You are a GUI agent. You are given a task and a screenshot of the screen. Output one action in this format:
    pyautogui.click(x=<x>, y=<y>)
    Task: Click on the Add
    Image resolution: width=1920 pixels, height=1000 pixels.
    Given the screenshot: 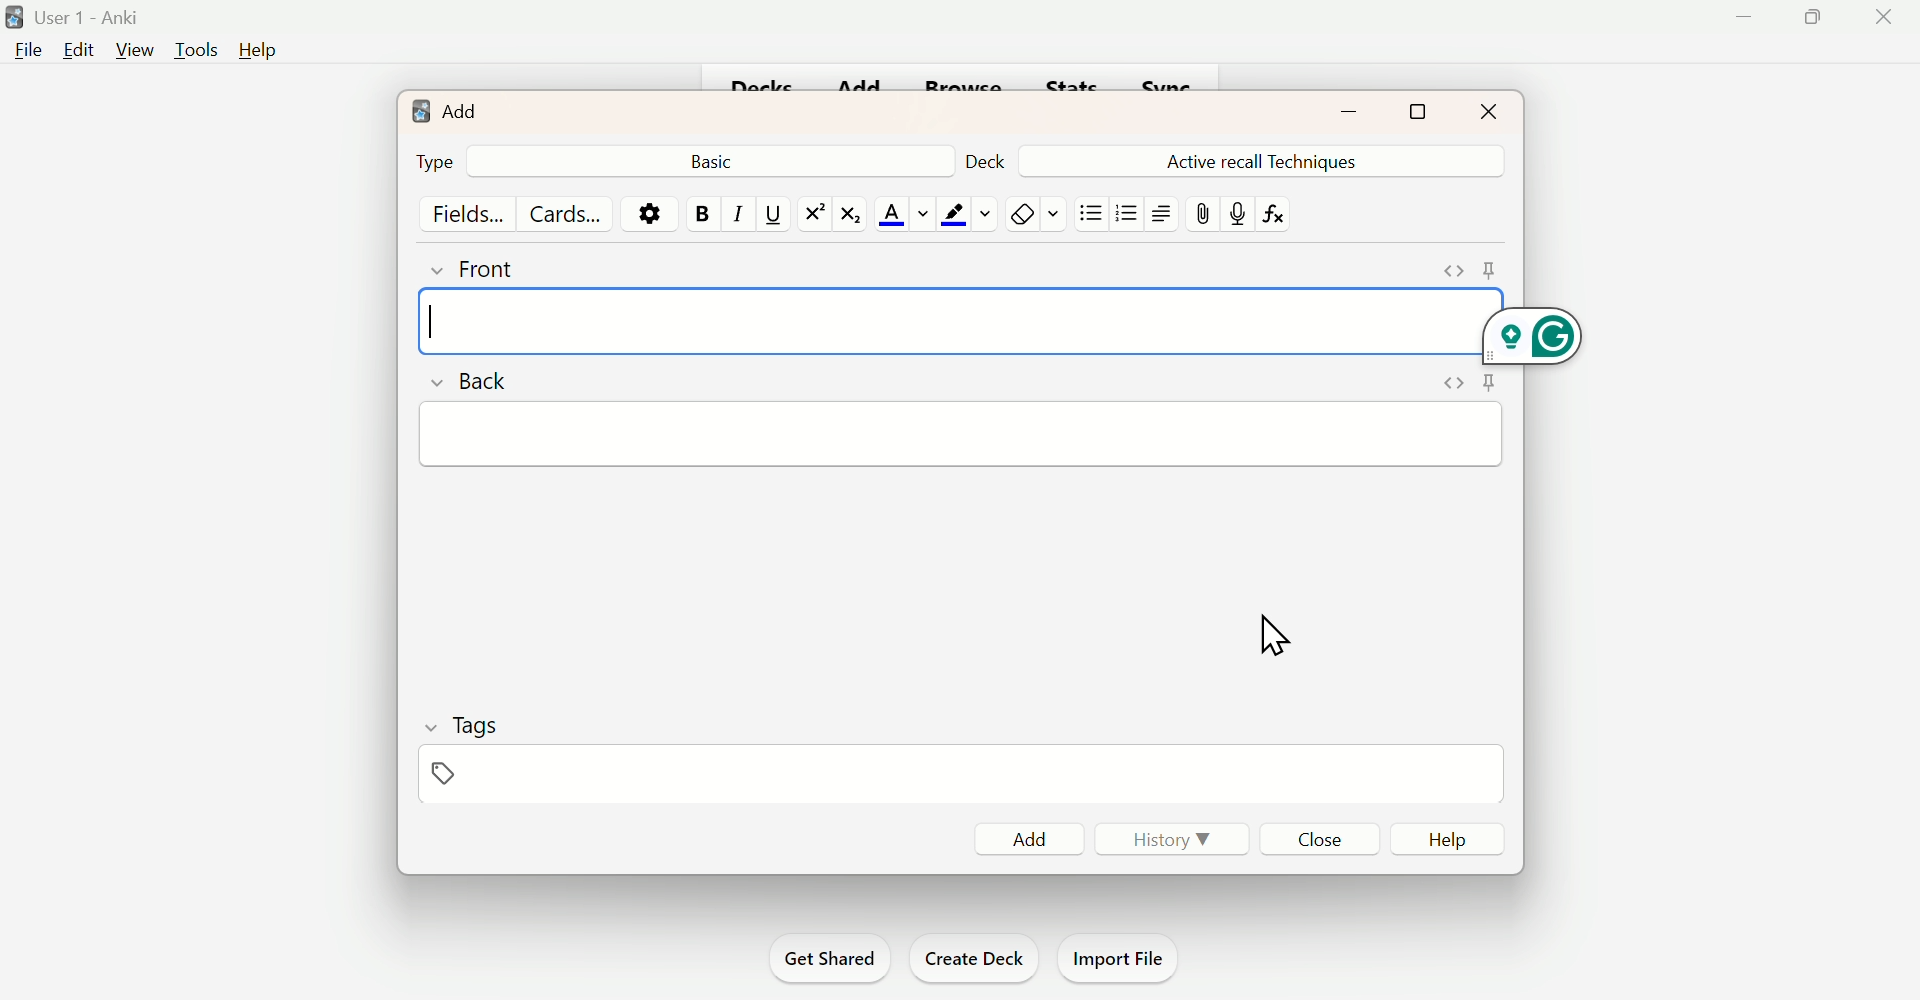 What is the action you would take?
    pyautogui.click(x=460, y=110)
    